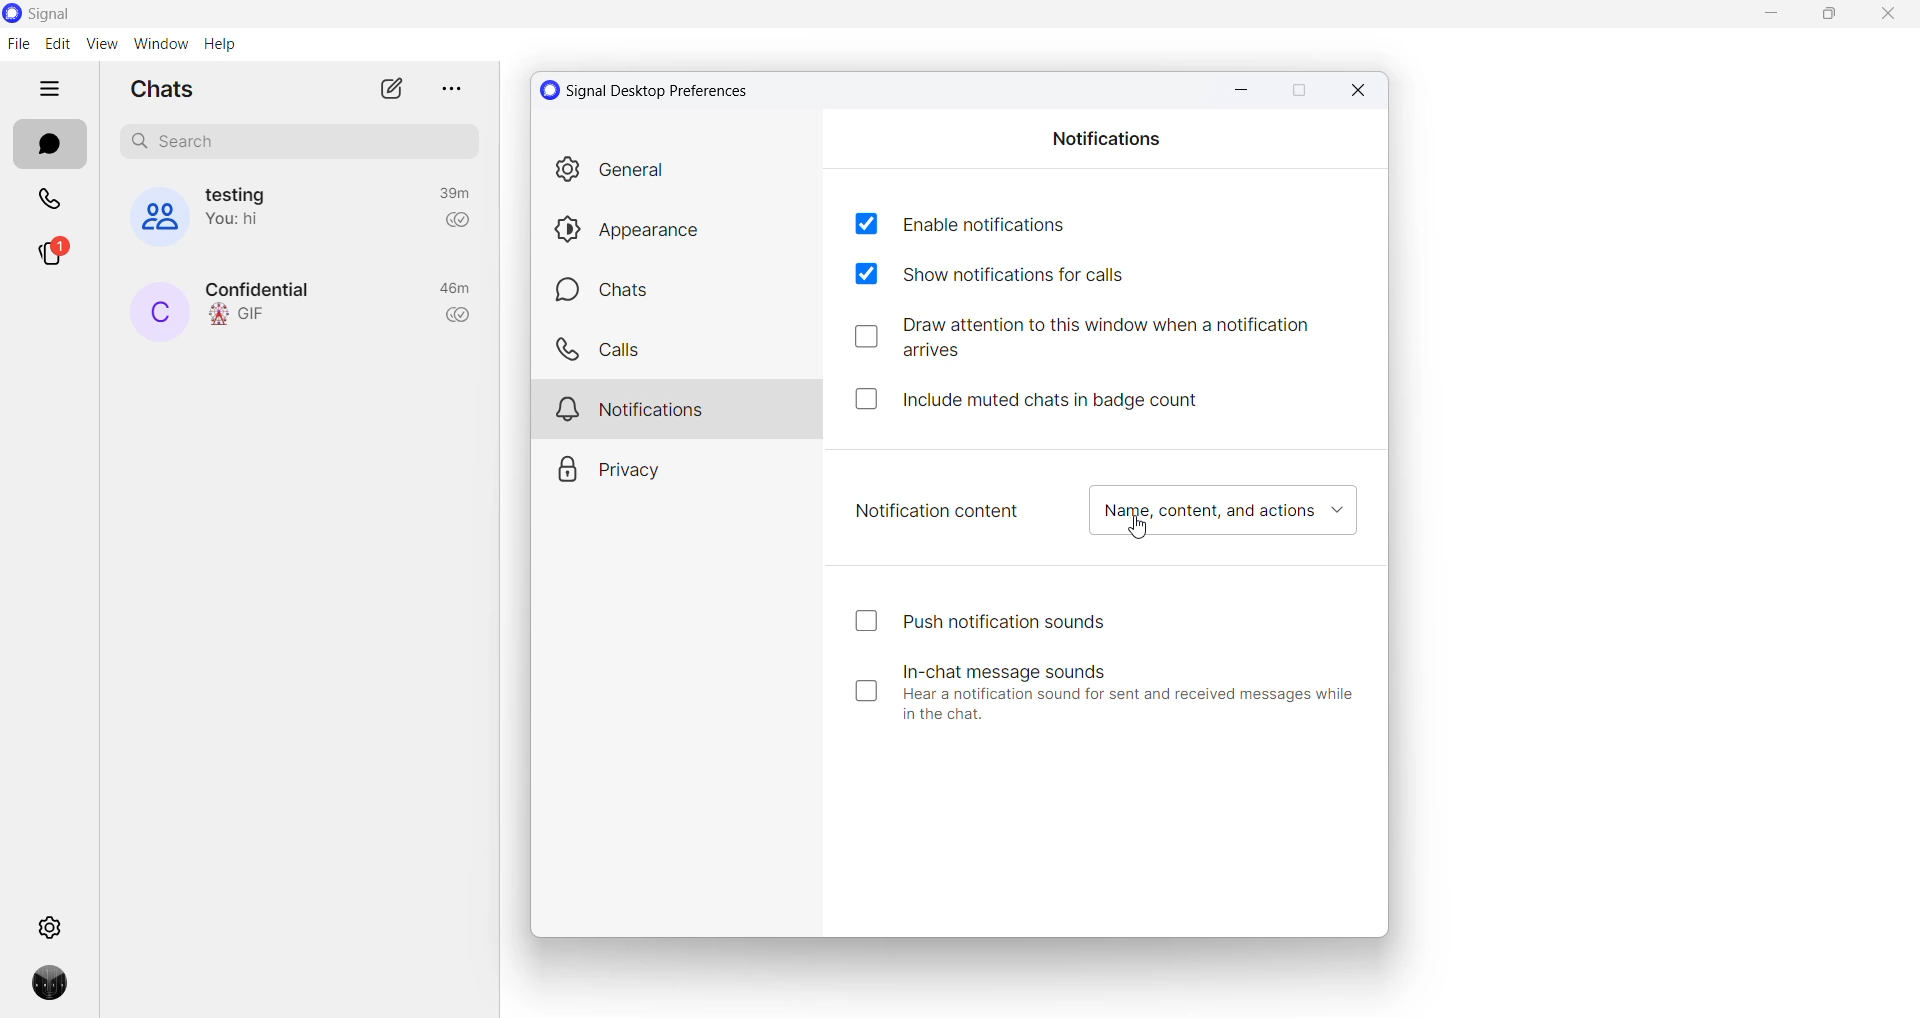 The image size is (1920, 1018). Describe the element at coordinates (389, 90) in the screenshot. I see `new chat` at that location.